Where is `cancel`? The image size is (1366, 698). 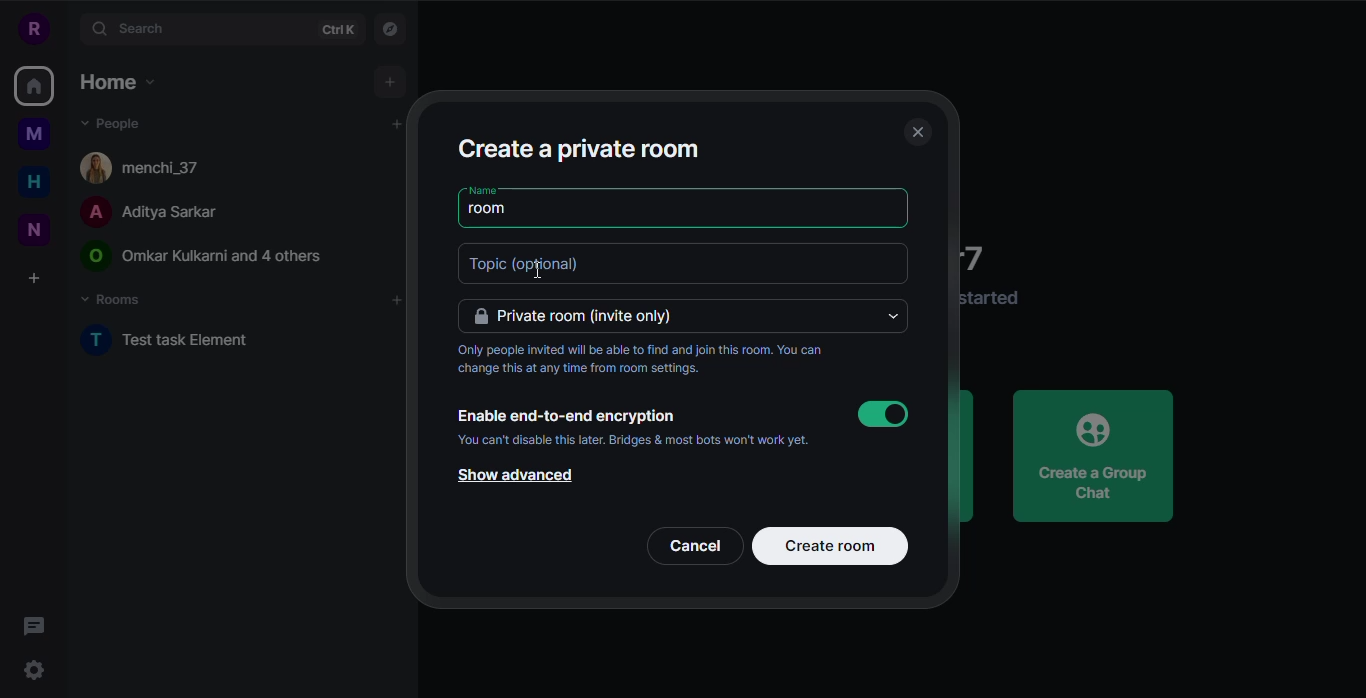 cancel is located at coordinates (698, 546).